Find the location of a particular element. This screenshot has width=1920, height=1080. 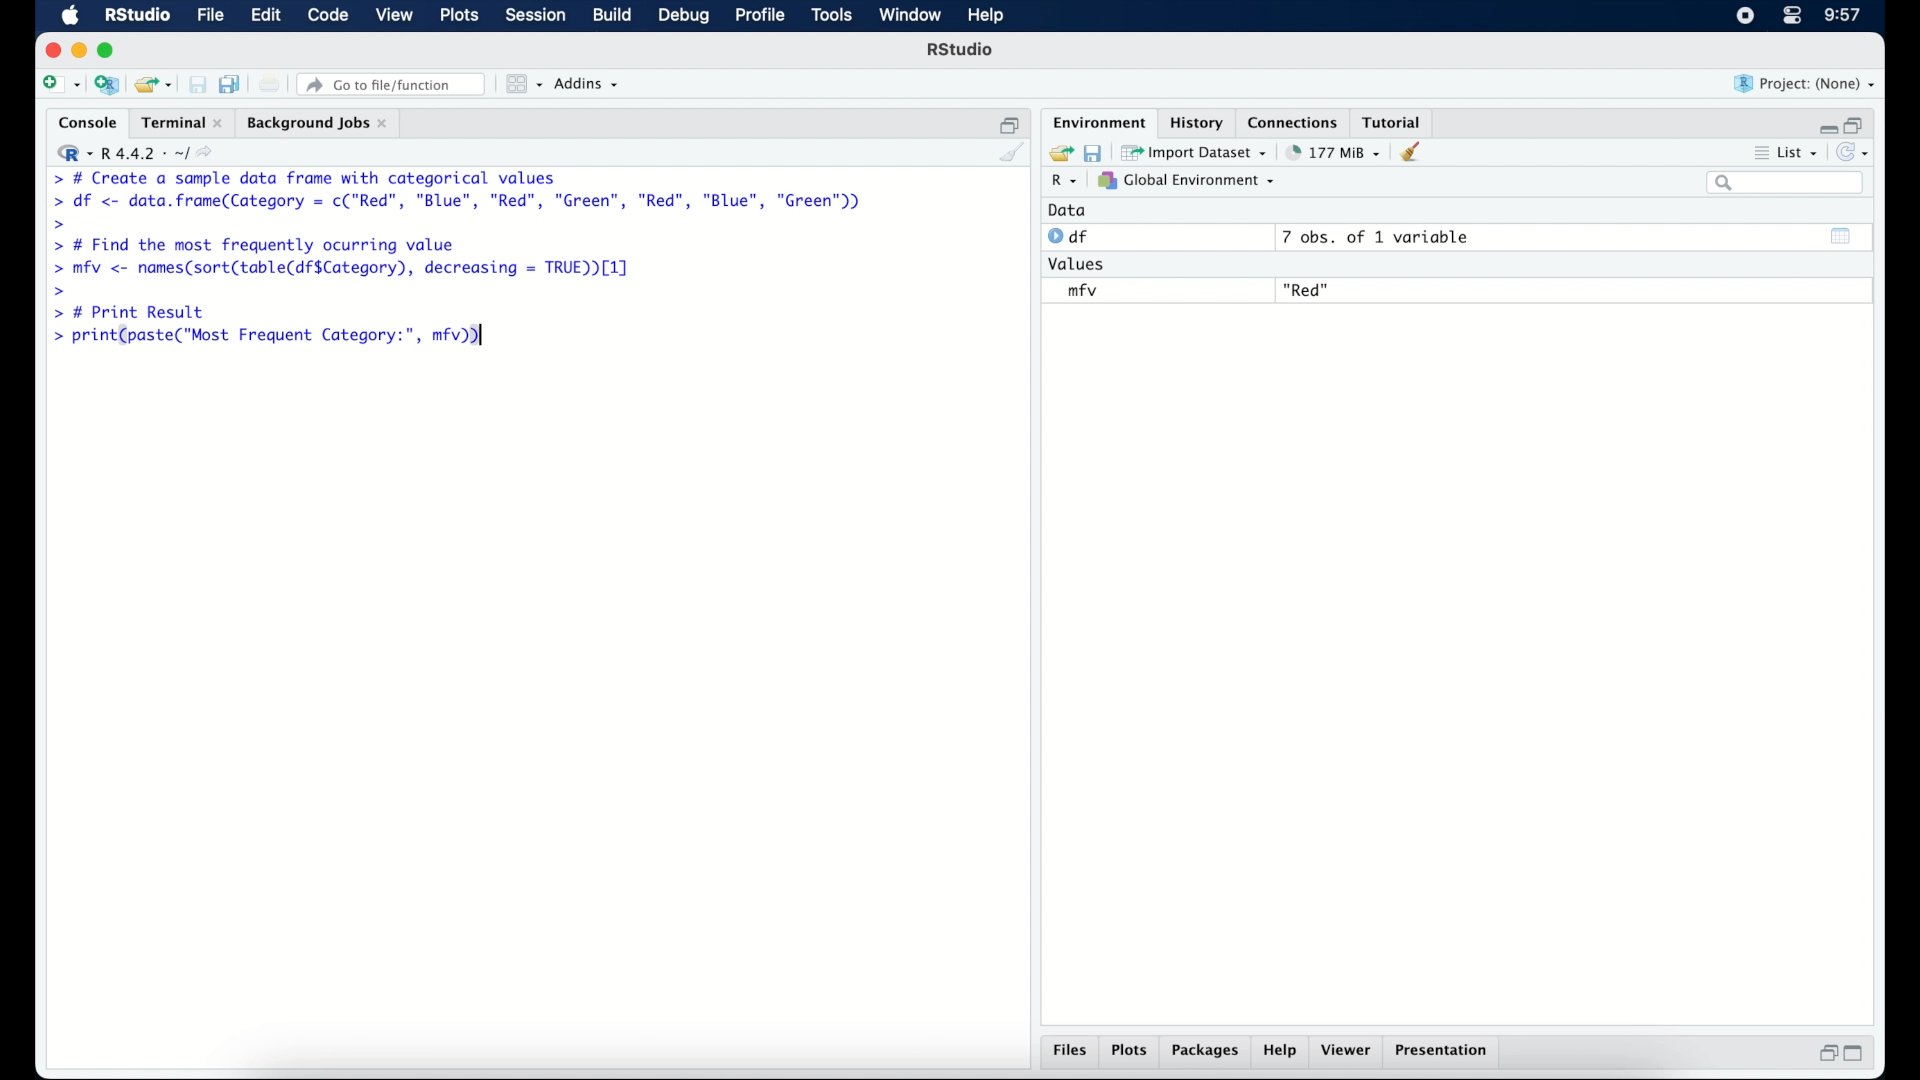

command prompt is located at coordinates (50, 178).